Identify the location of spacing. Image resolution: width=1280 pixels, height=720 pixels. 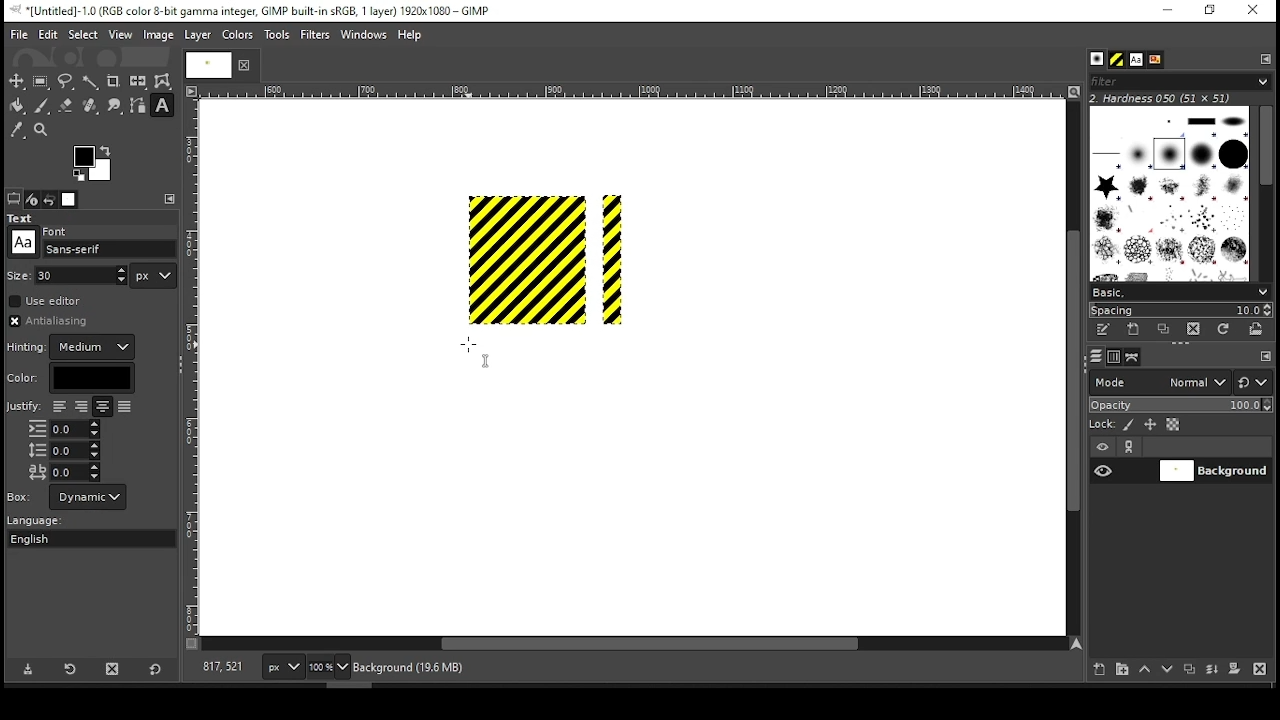
(1180, 310).